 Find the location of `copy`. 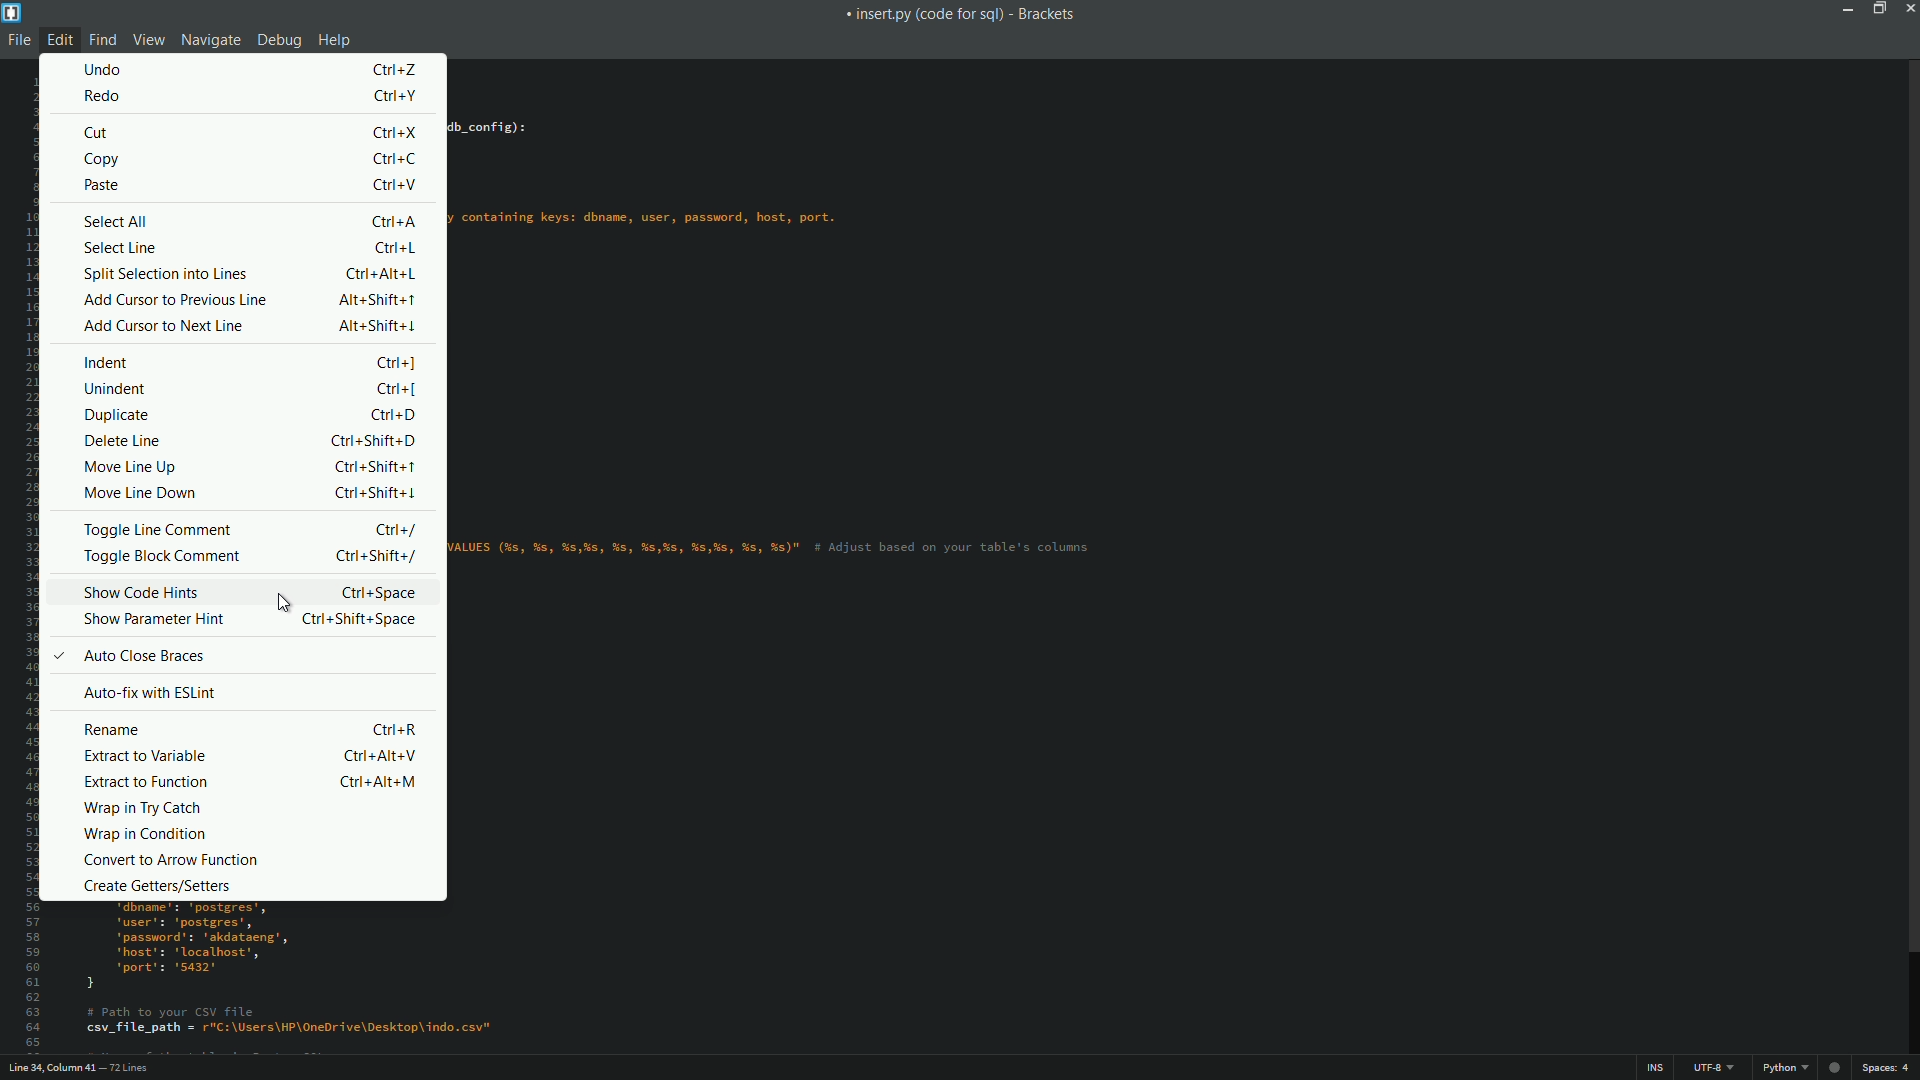

copy is located at coordinates (104, 161).